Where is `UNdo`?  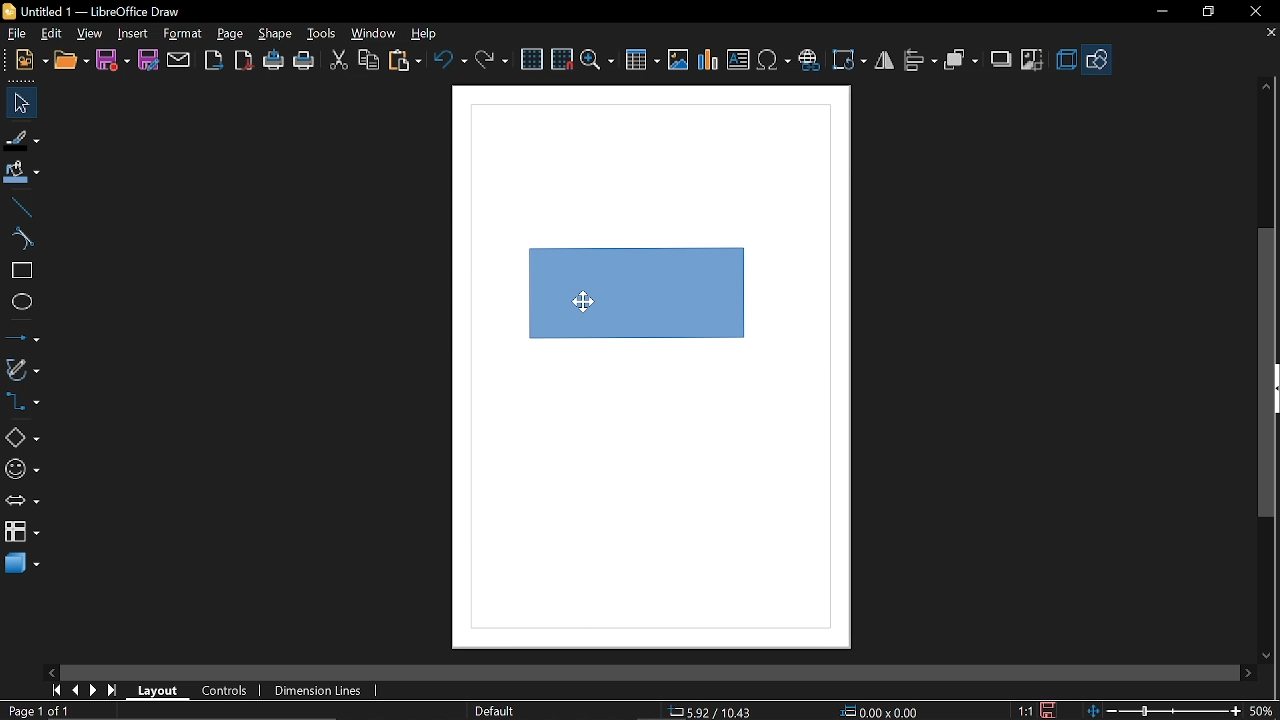
UNdo is located at coordinates (452, 59).